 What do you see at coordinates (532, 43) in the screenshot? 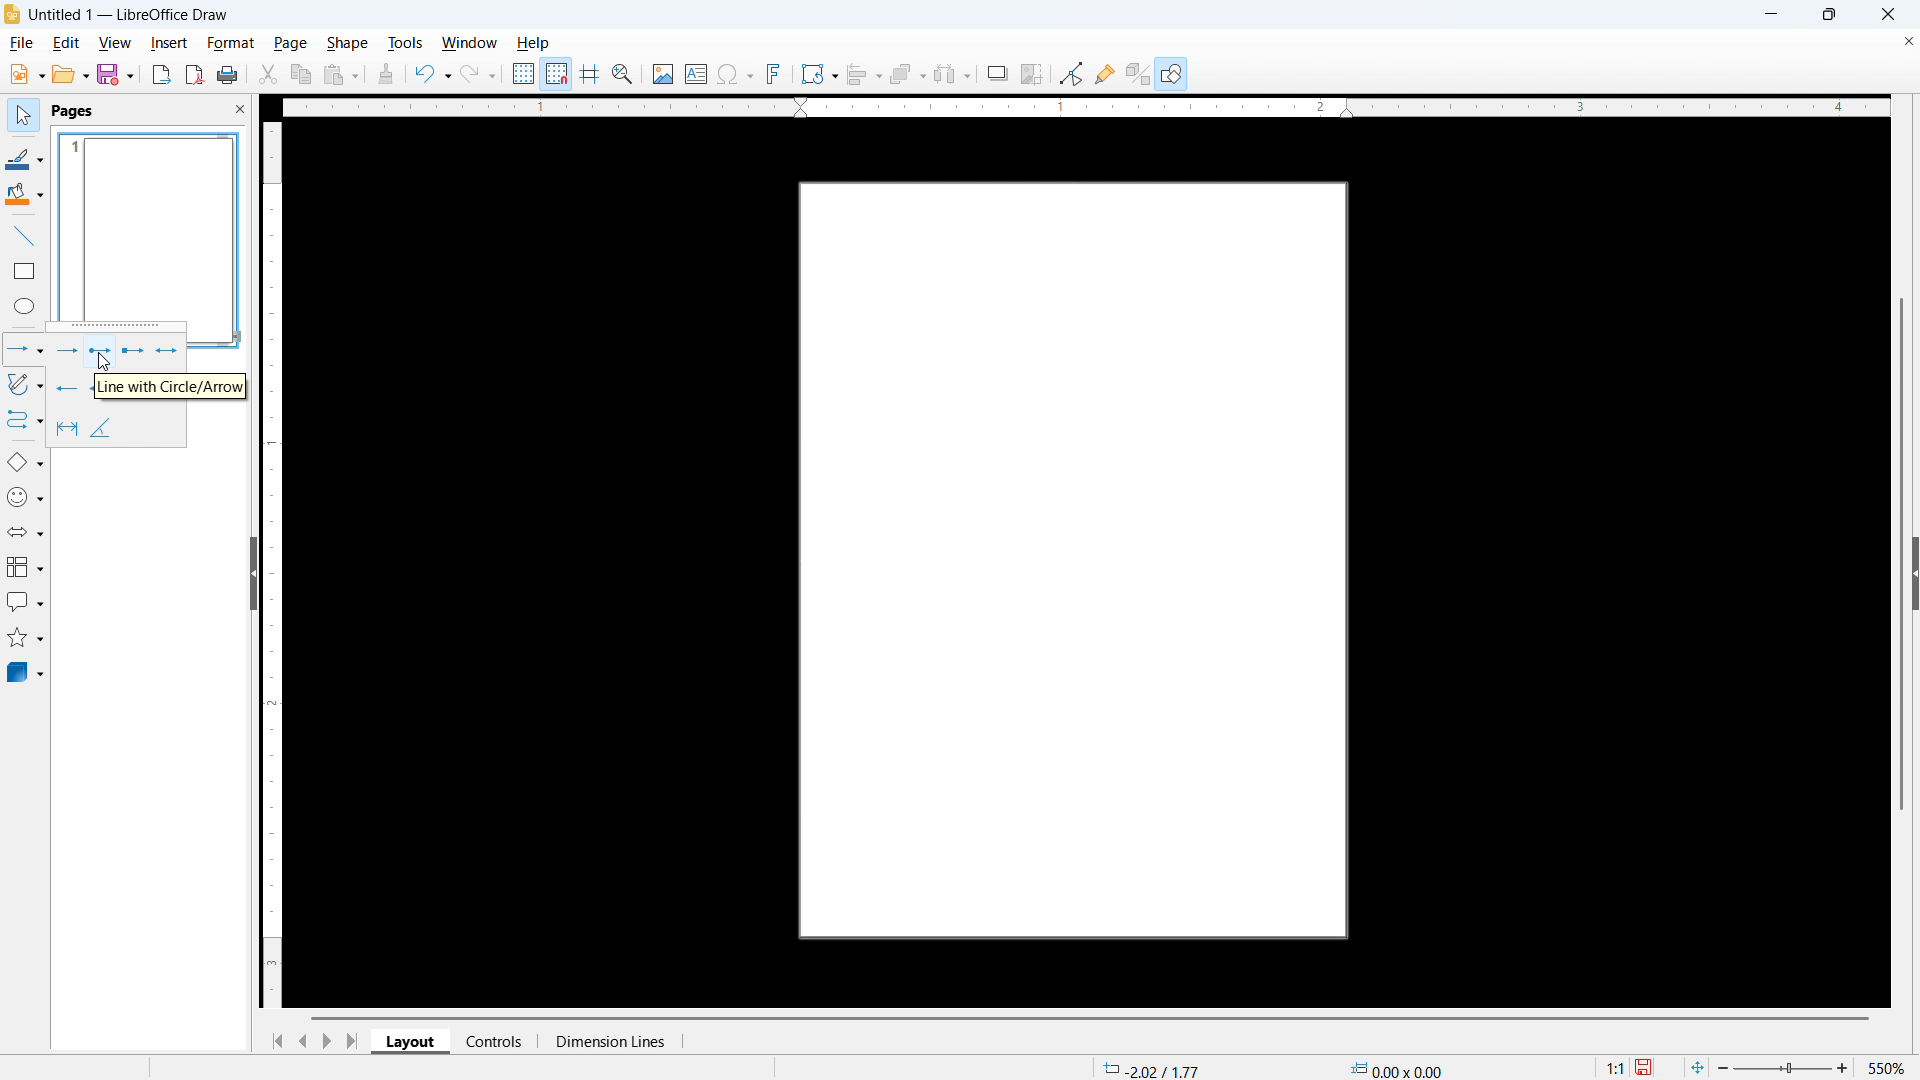
I see `Help ` at bounding box center [532, 43].